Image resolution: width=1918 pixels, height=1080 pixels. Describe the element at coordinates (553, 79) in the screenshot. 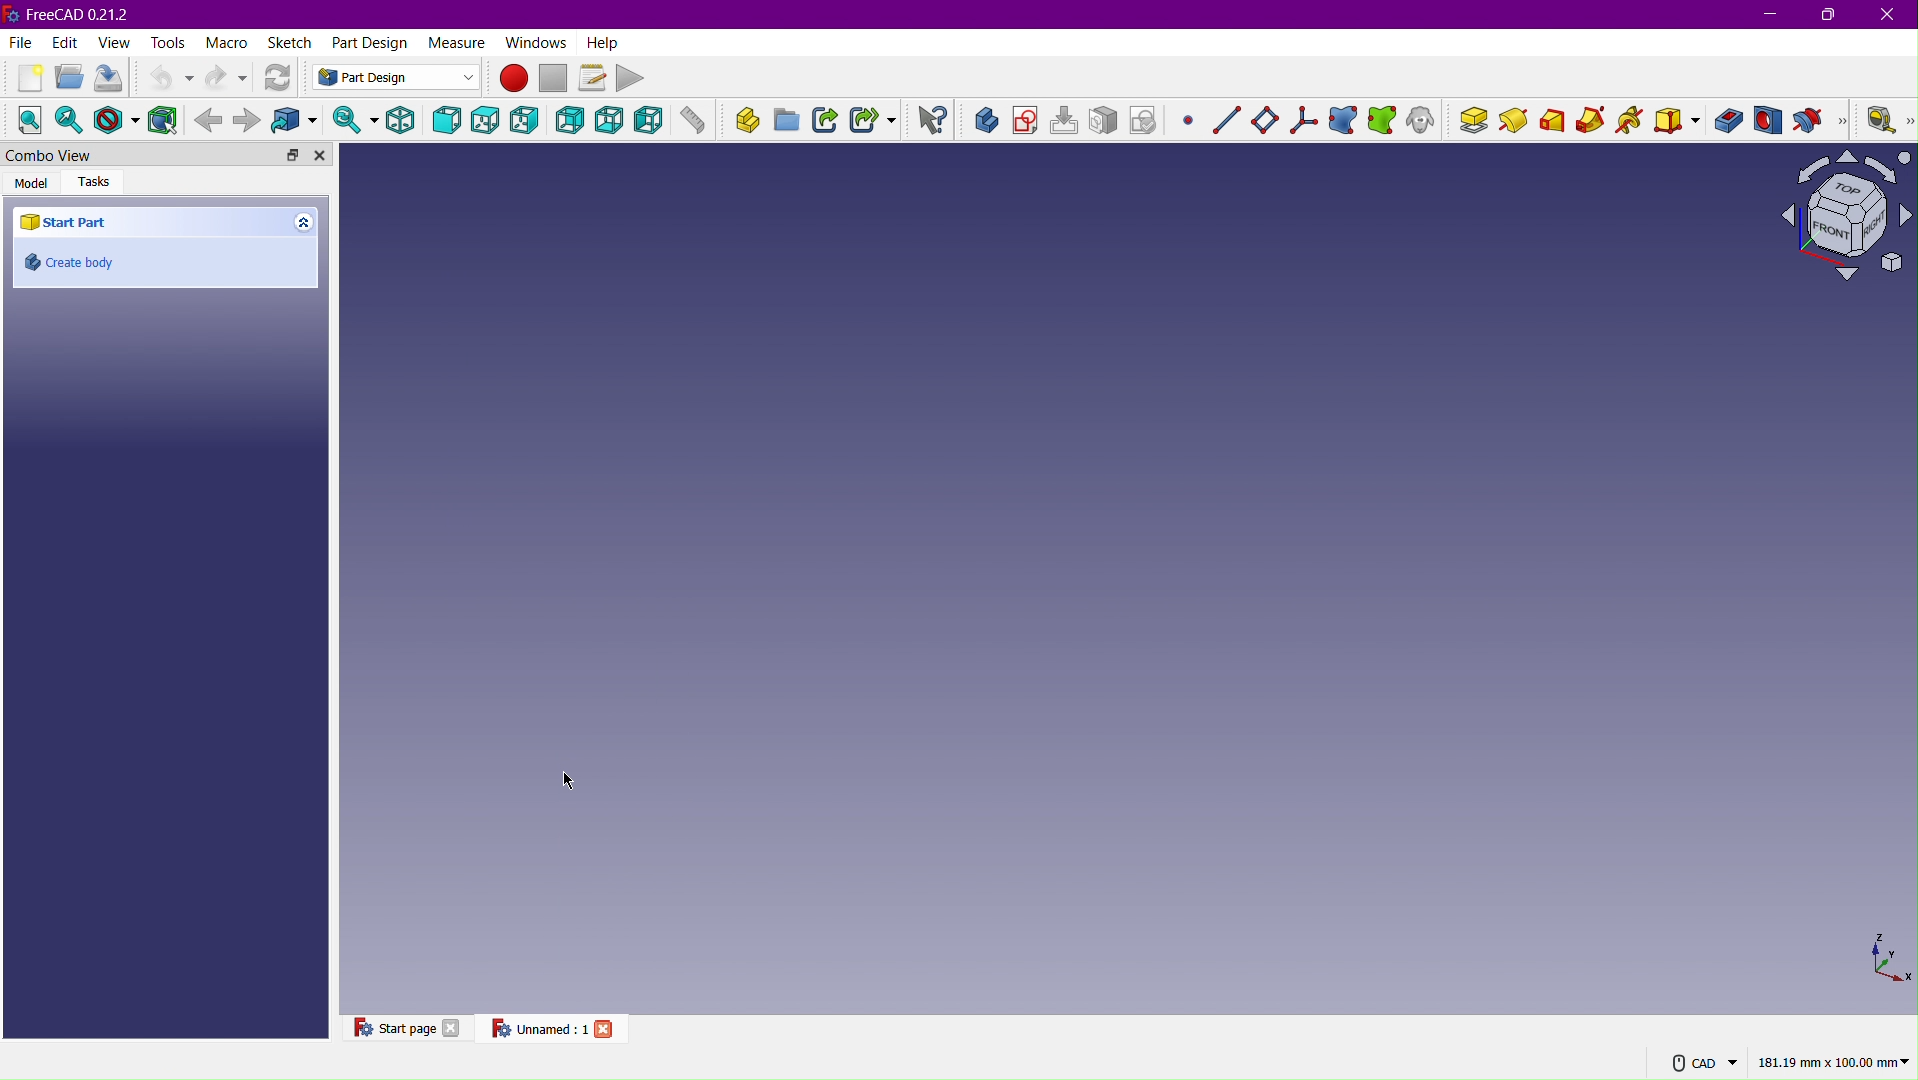

I see `Stop macro recording` at that location.